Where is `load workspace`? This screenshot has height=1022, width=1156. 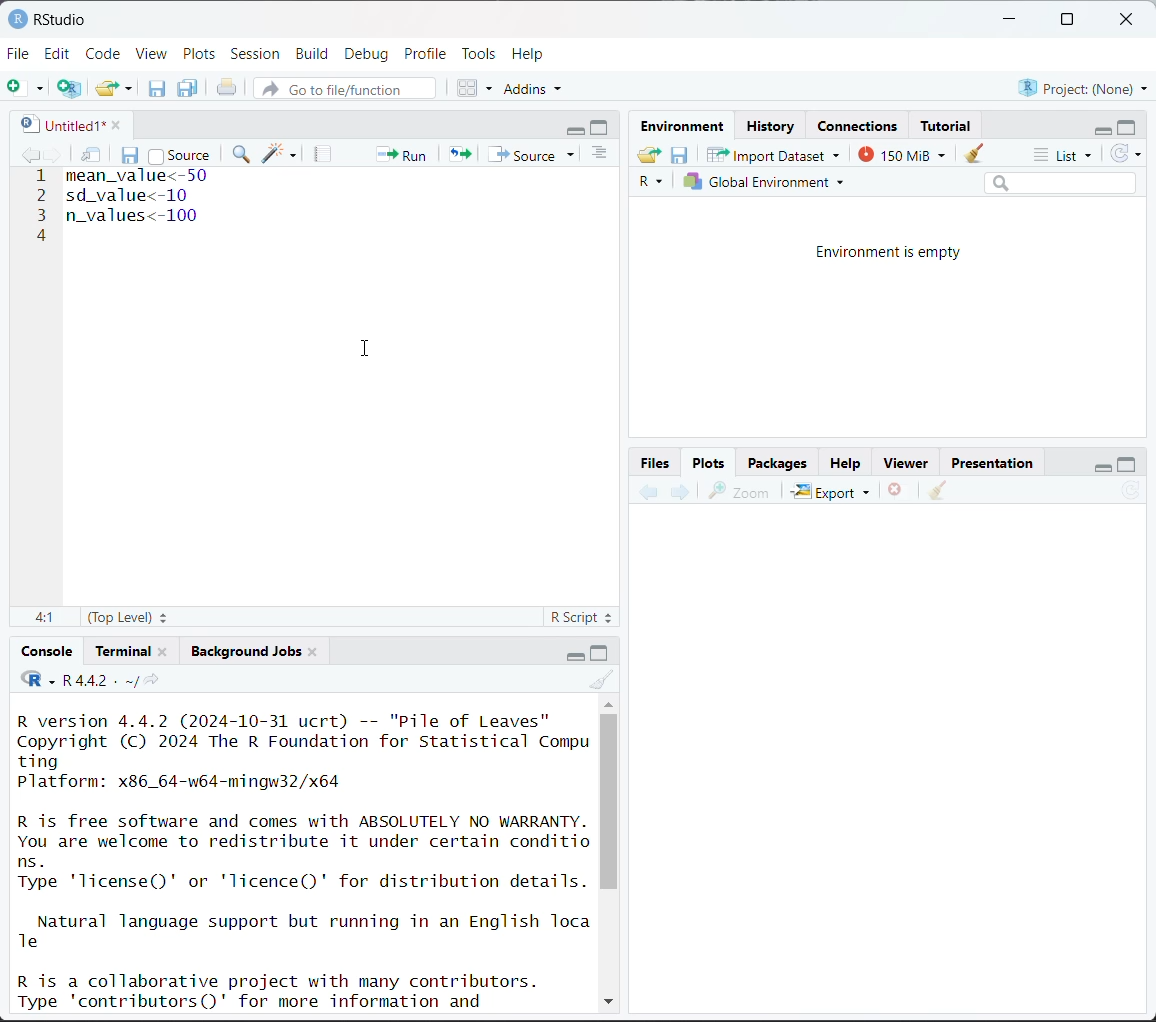 load workspace is located at coordinates (652, 157).